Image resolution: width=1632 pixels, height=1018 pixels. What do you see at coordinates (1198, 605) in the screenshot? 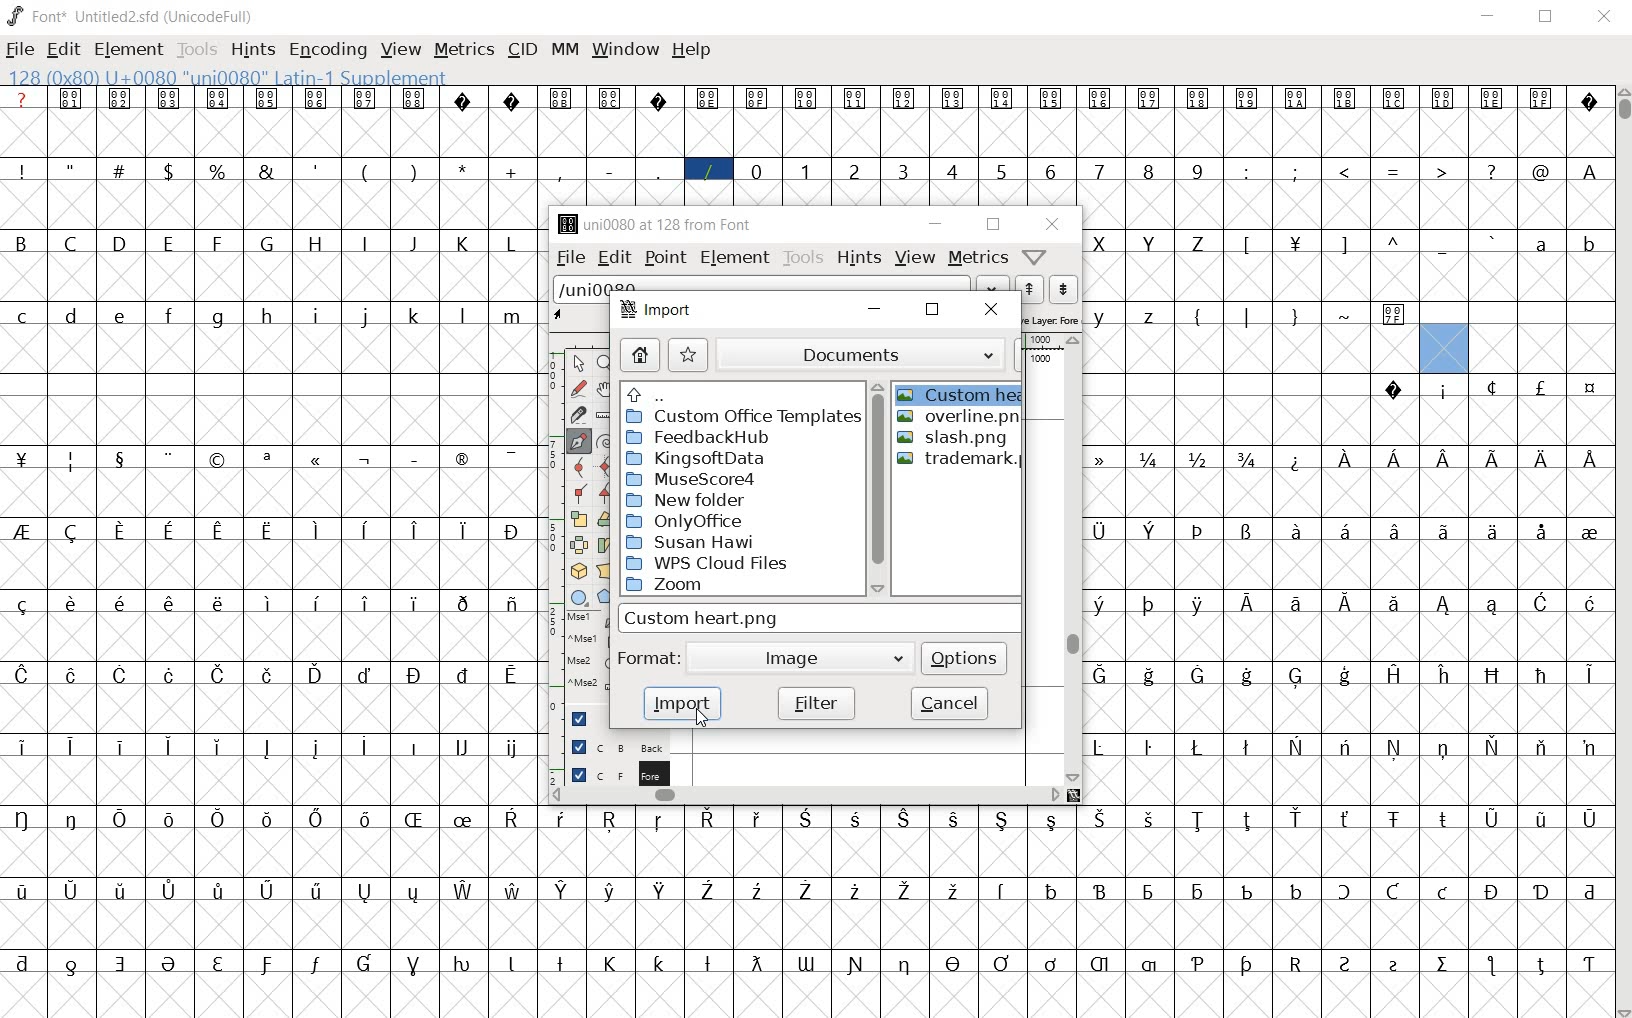
I see `glyph` at bounding box center [1198, 605].